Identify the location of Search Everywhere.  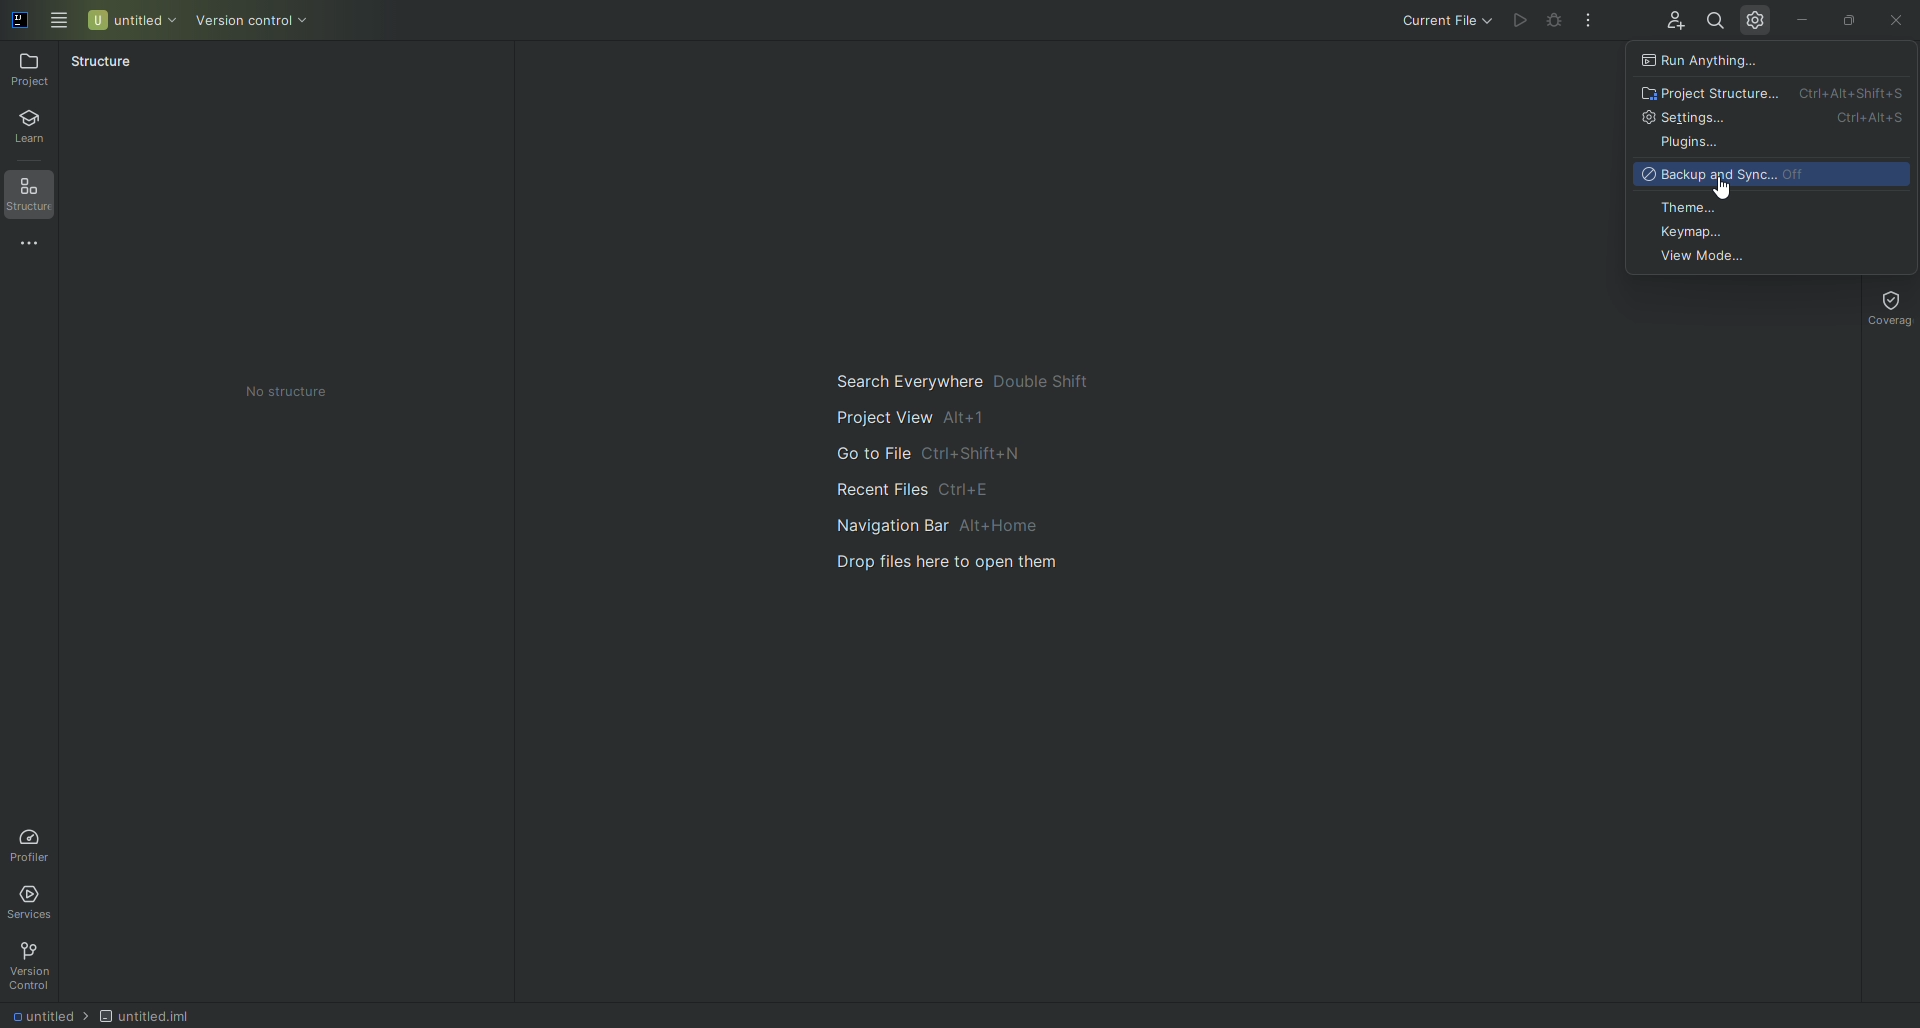
(958, 377).